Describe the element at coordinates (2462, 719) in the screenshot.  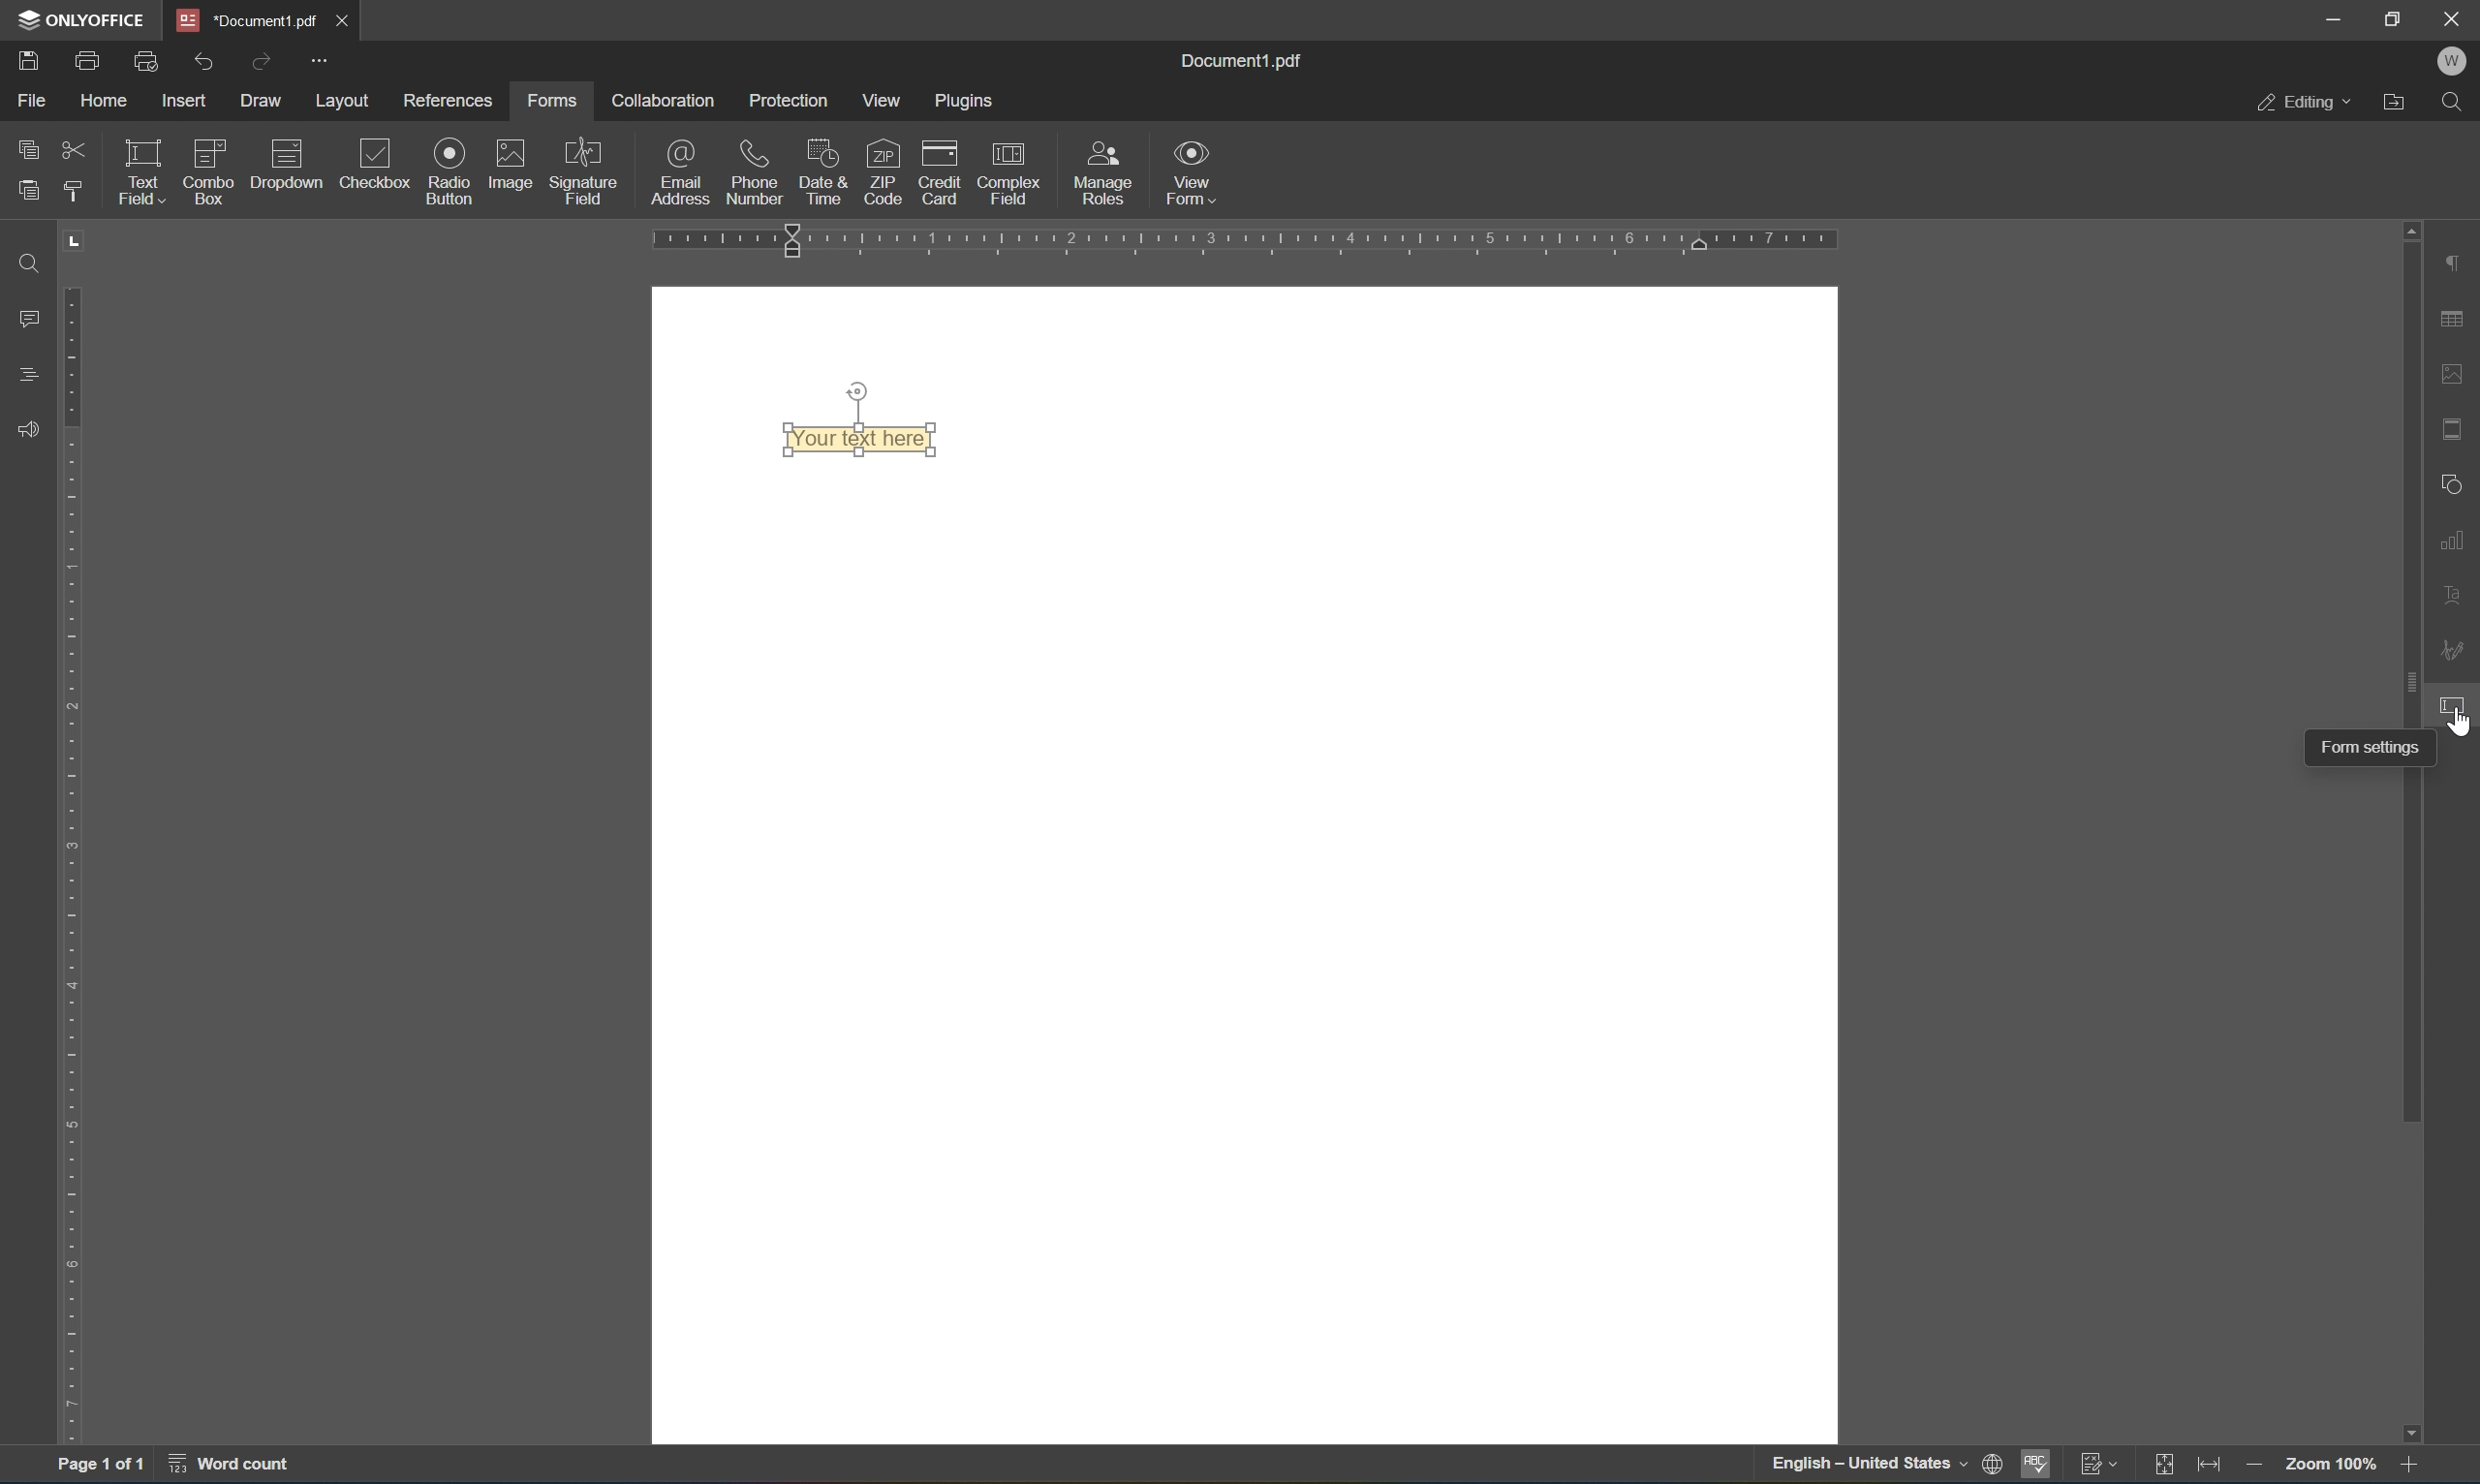
I see `cursor` at that location.